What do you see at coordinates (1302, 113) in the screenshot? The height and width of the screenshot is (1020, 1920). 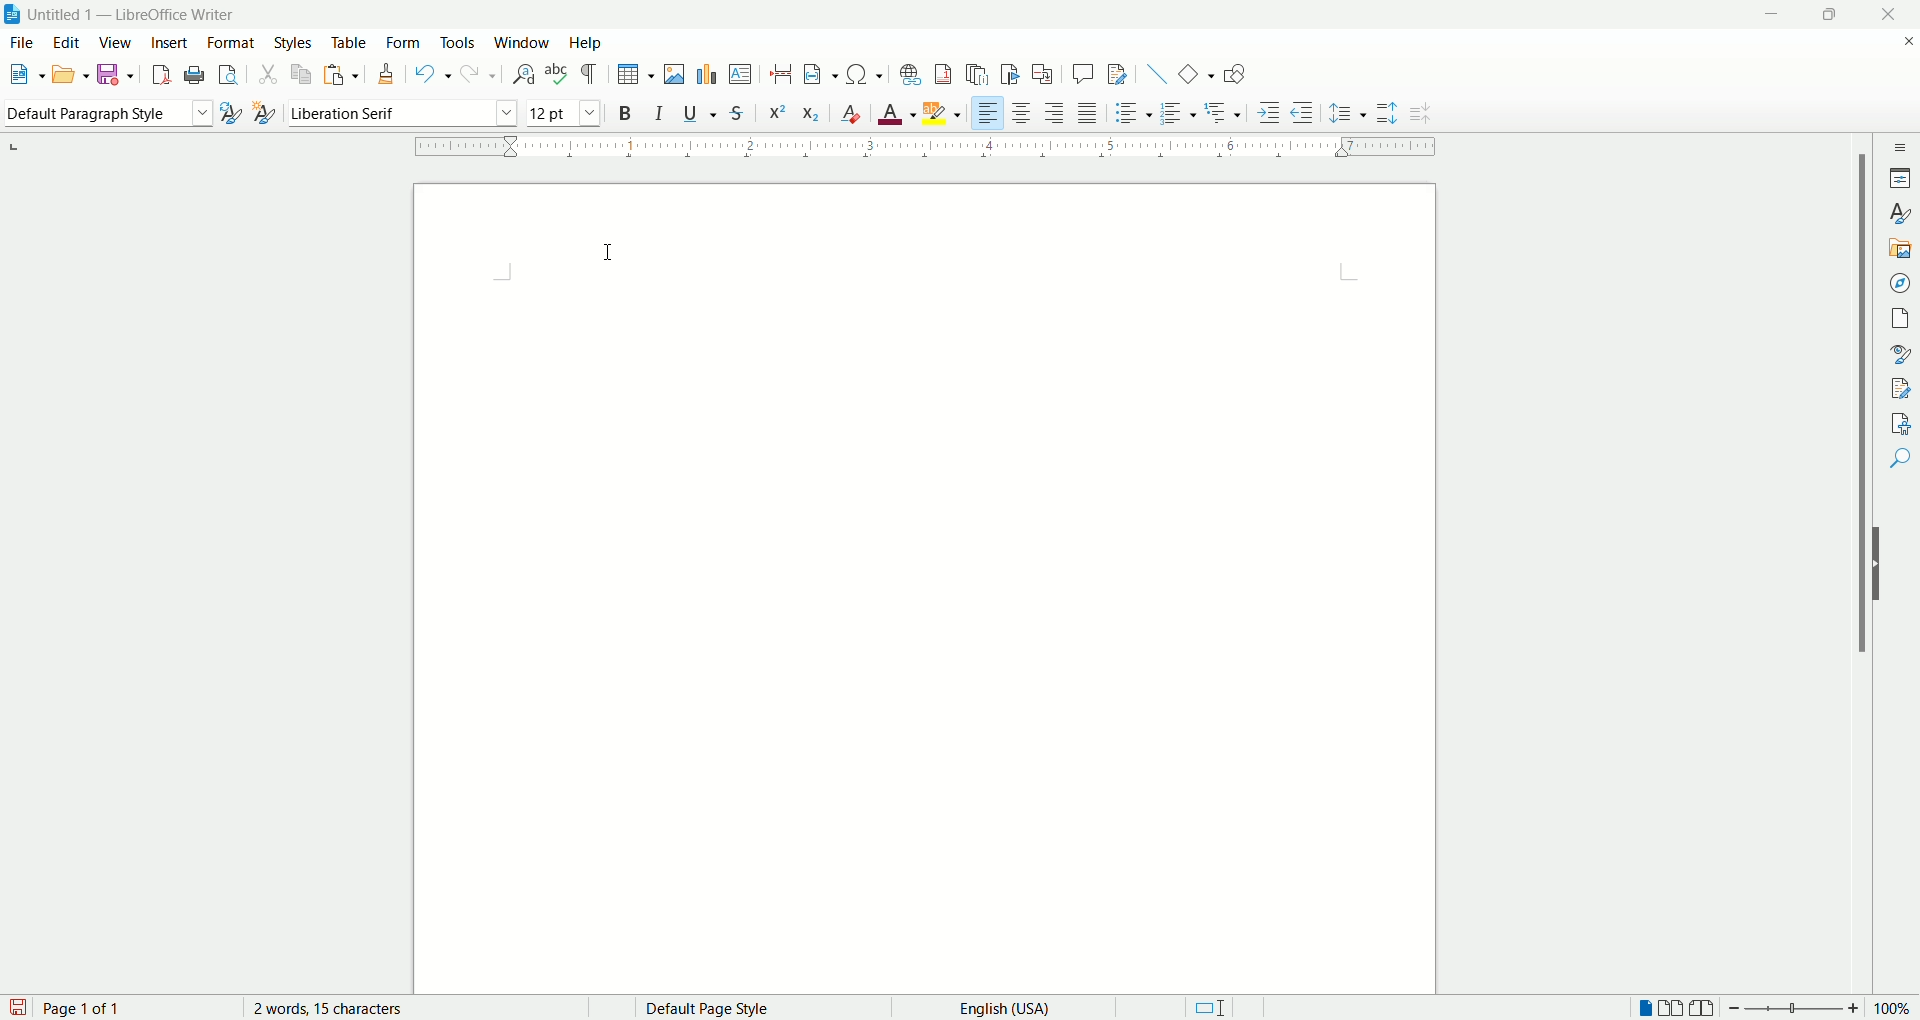 I see `decrease indent` at bounding box center [1302, 113].